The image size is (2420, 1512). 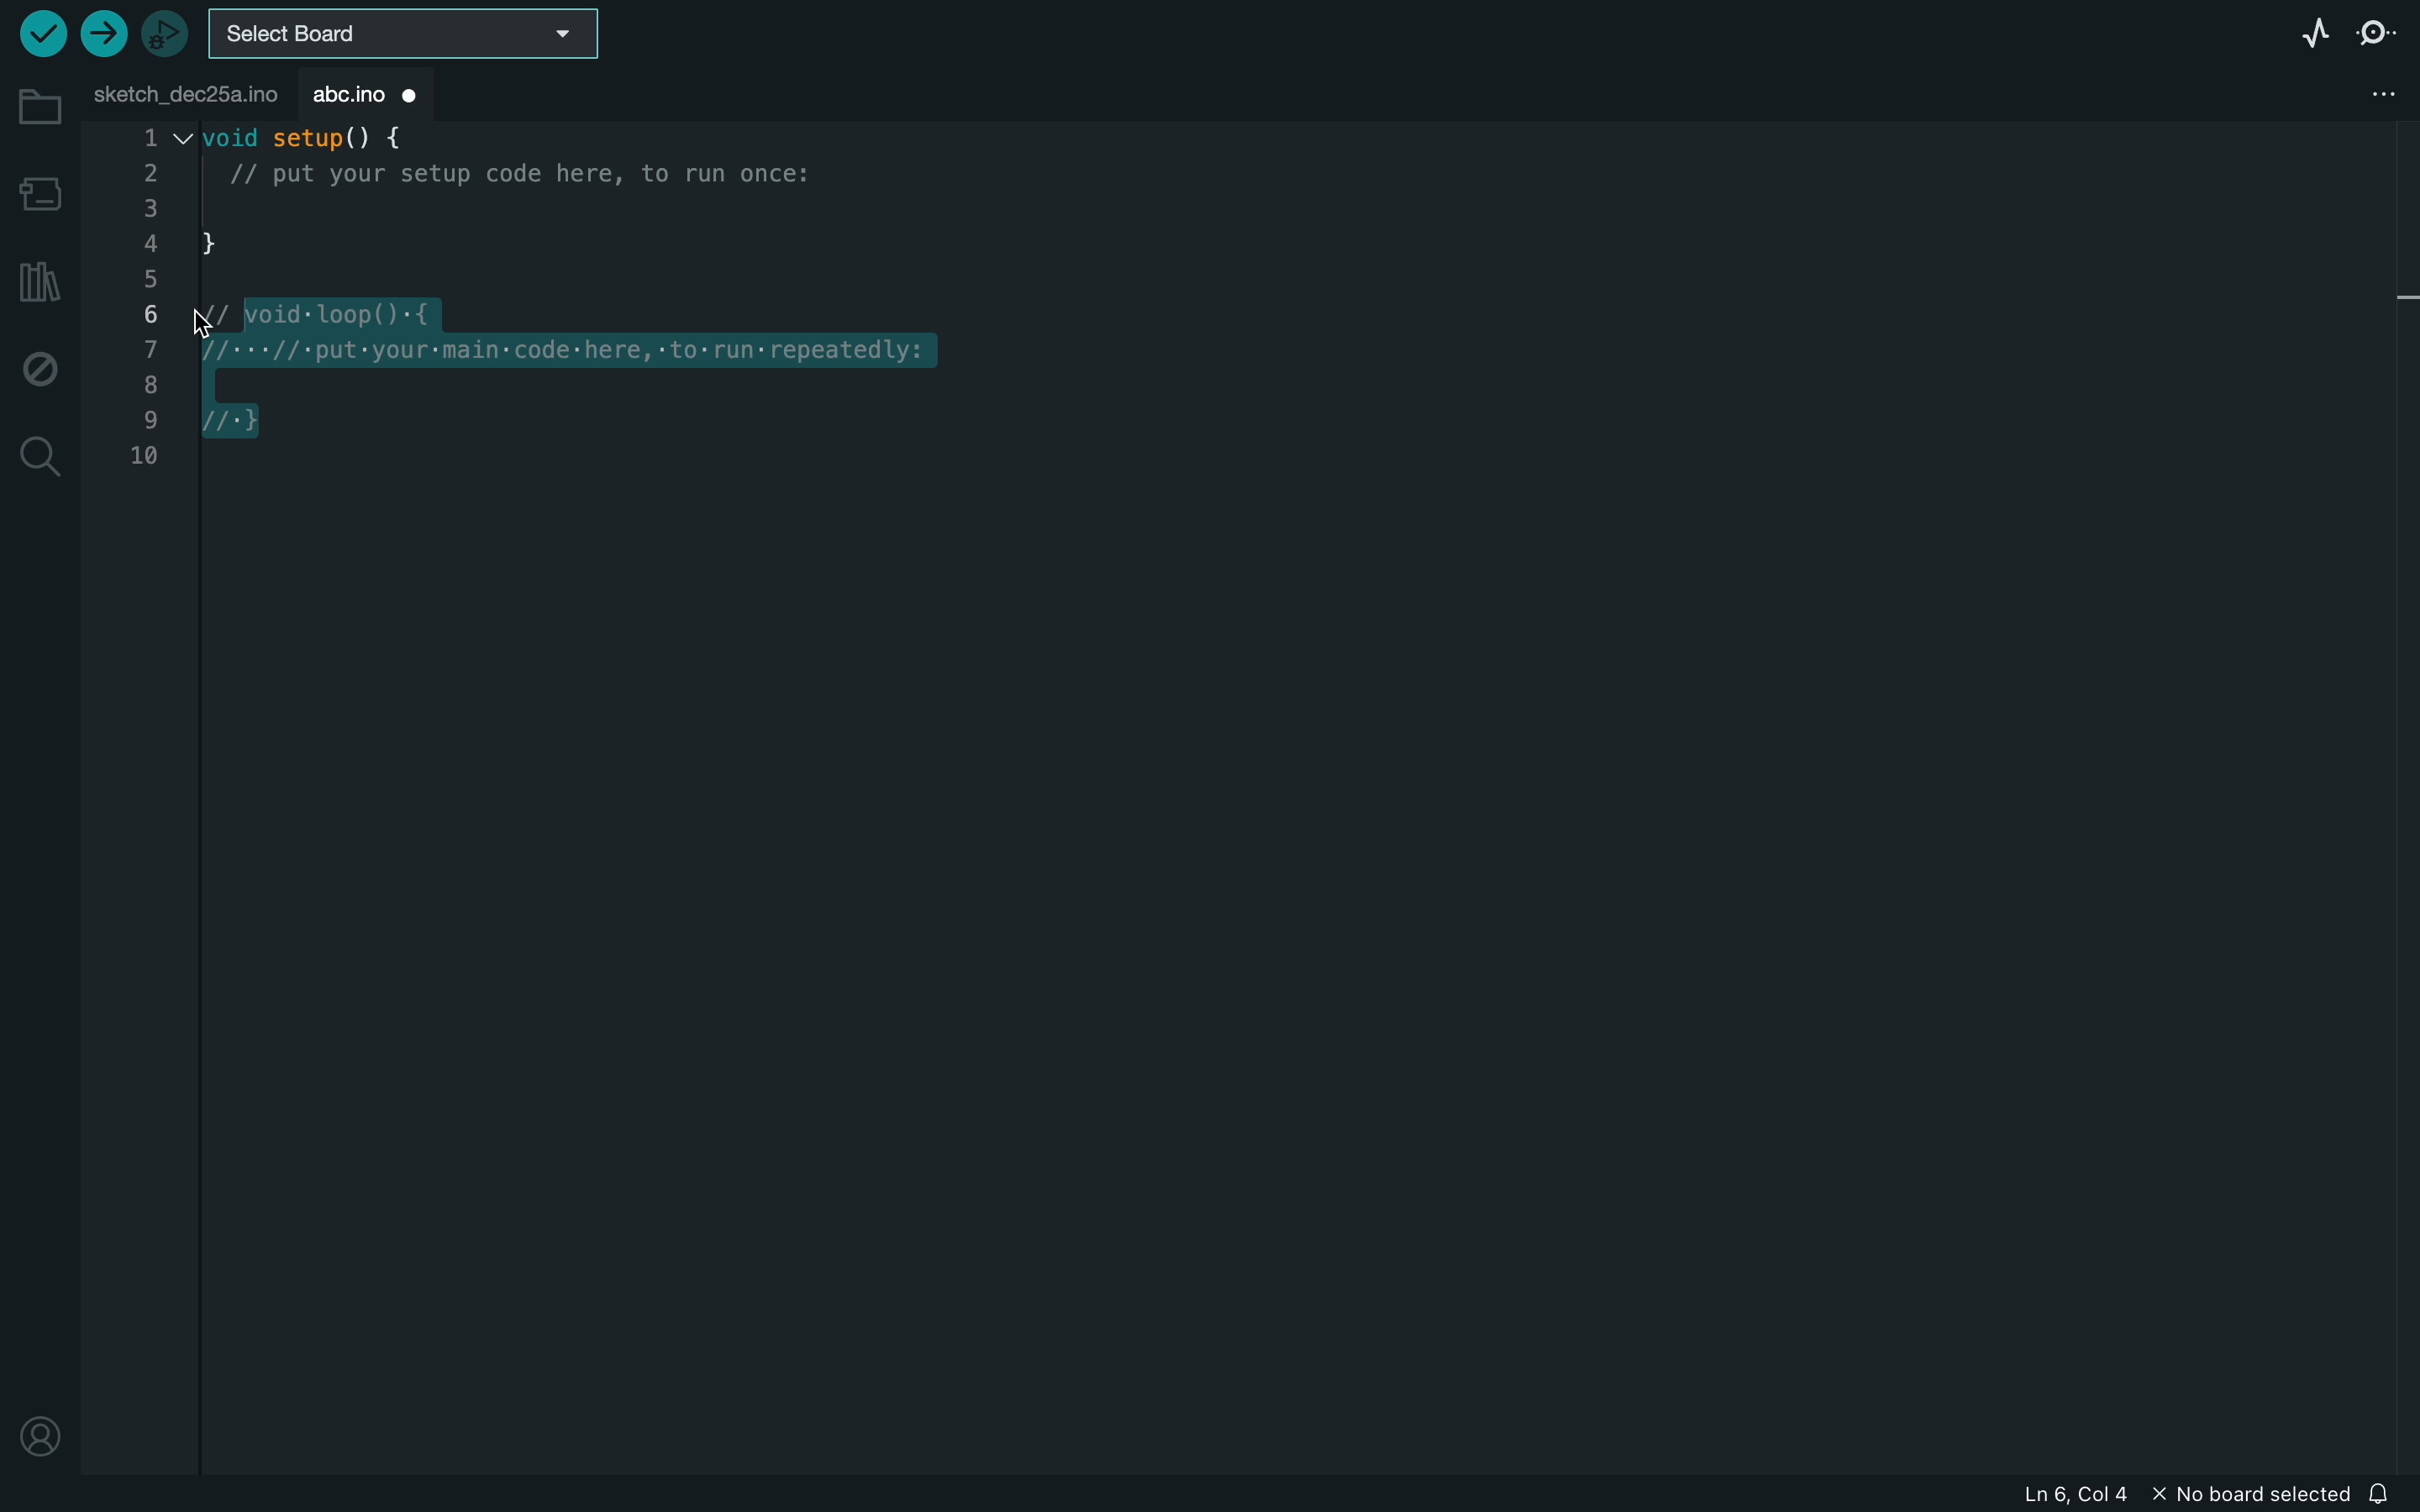 I want to click on folder, so click(x=34, y=106).